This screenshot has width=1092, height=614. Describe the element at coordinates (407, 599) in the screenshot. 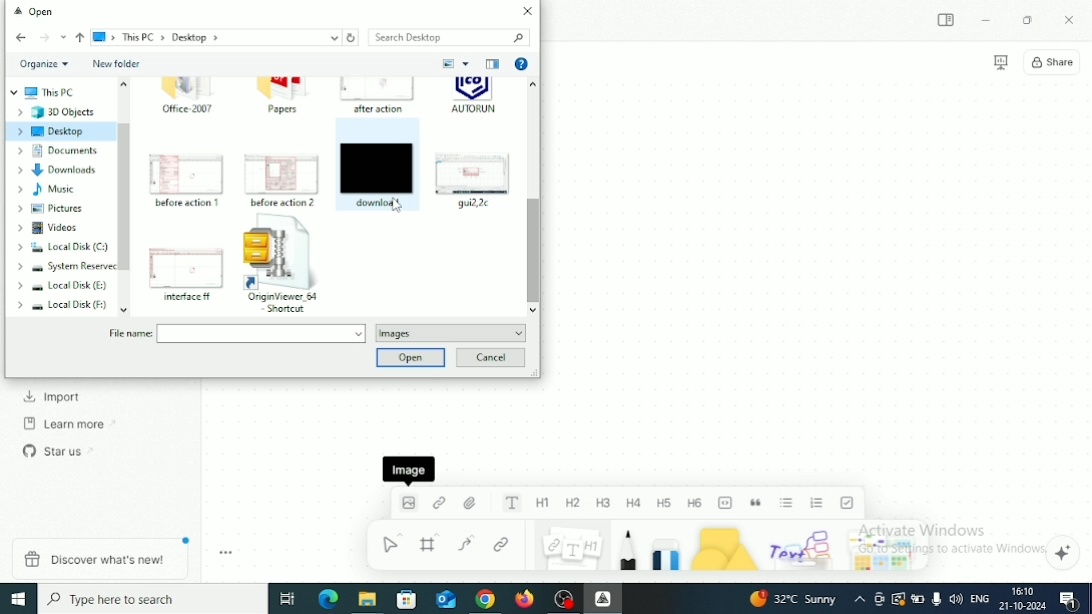

I see `Microsoft store` at that location.